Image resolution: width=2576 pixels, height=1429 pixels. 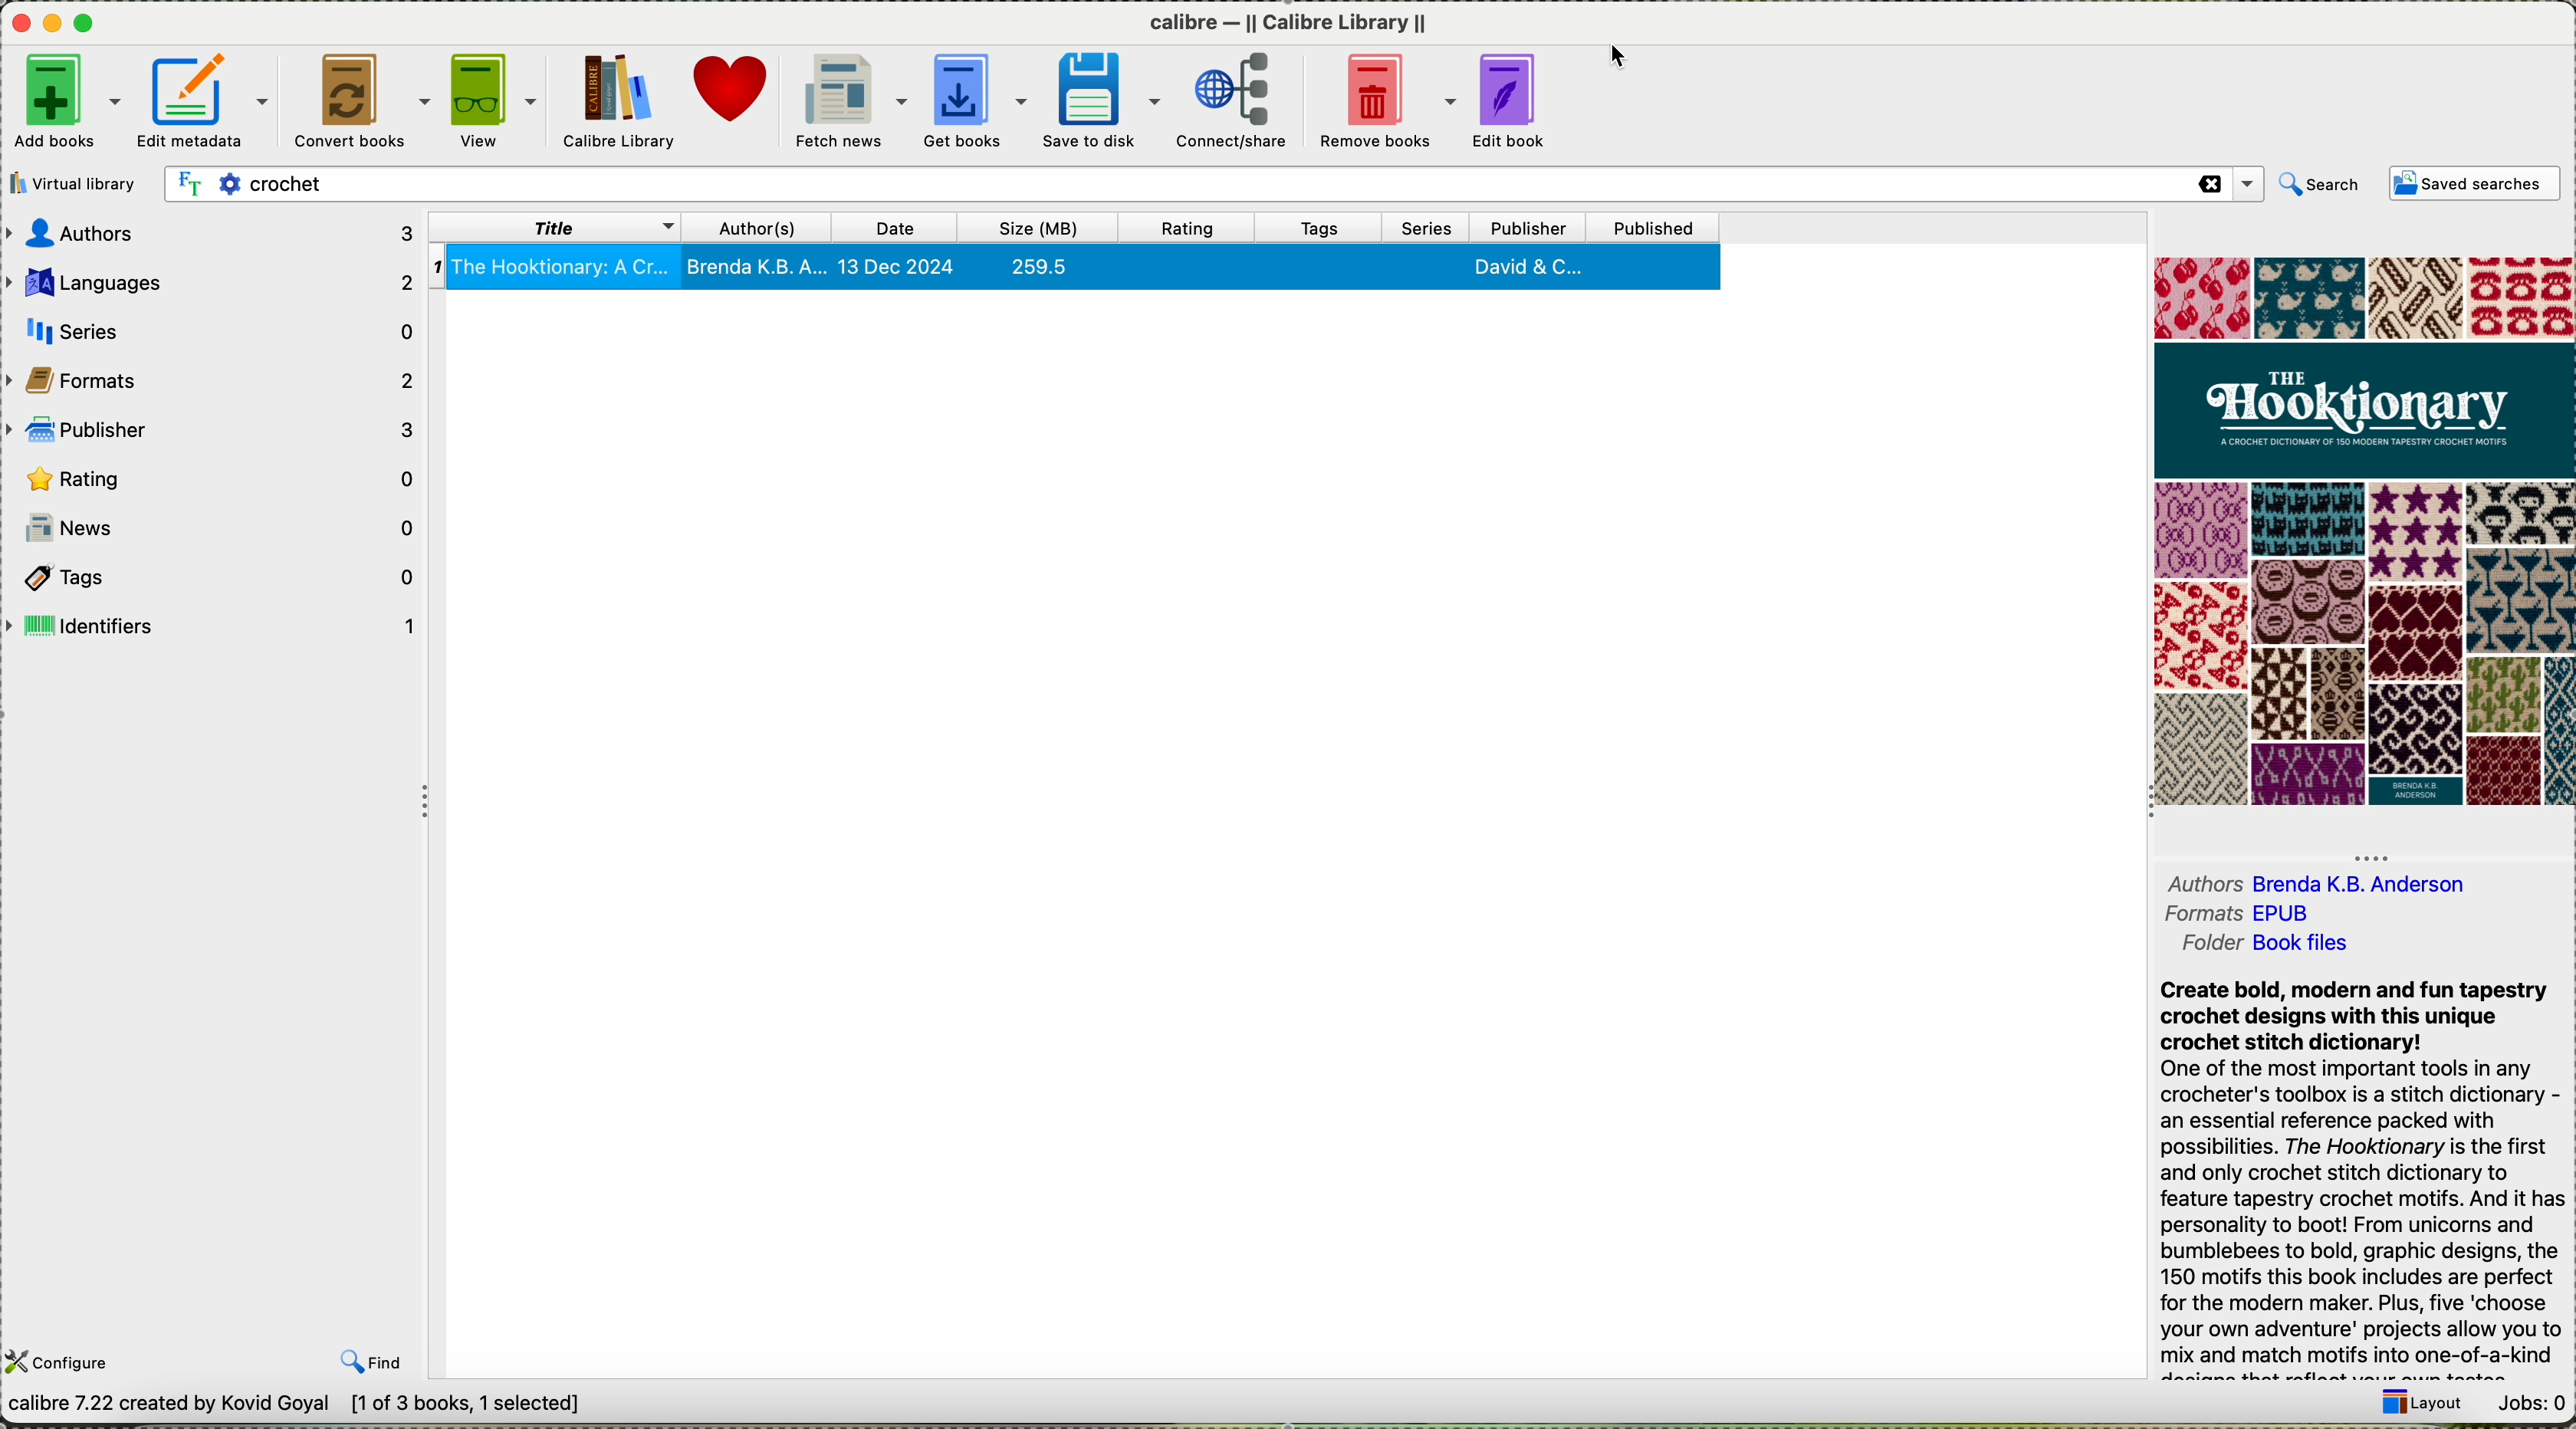 What do you see at coordinates (2423, 1405) in the screenshot?
I see `layout` at bounding box center [2423, 1405].